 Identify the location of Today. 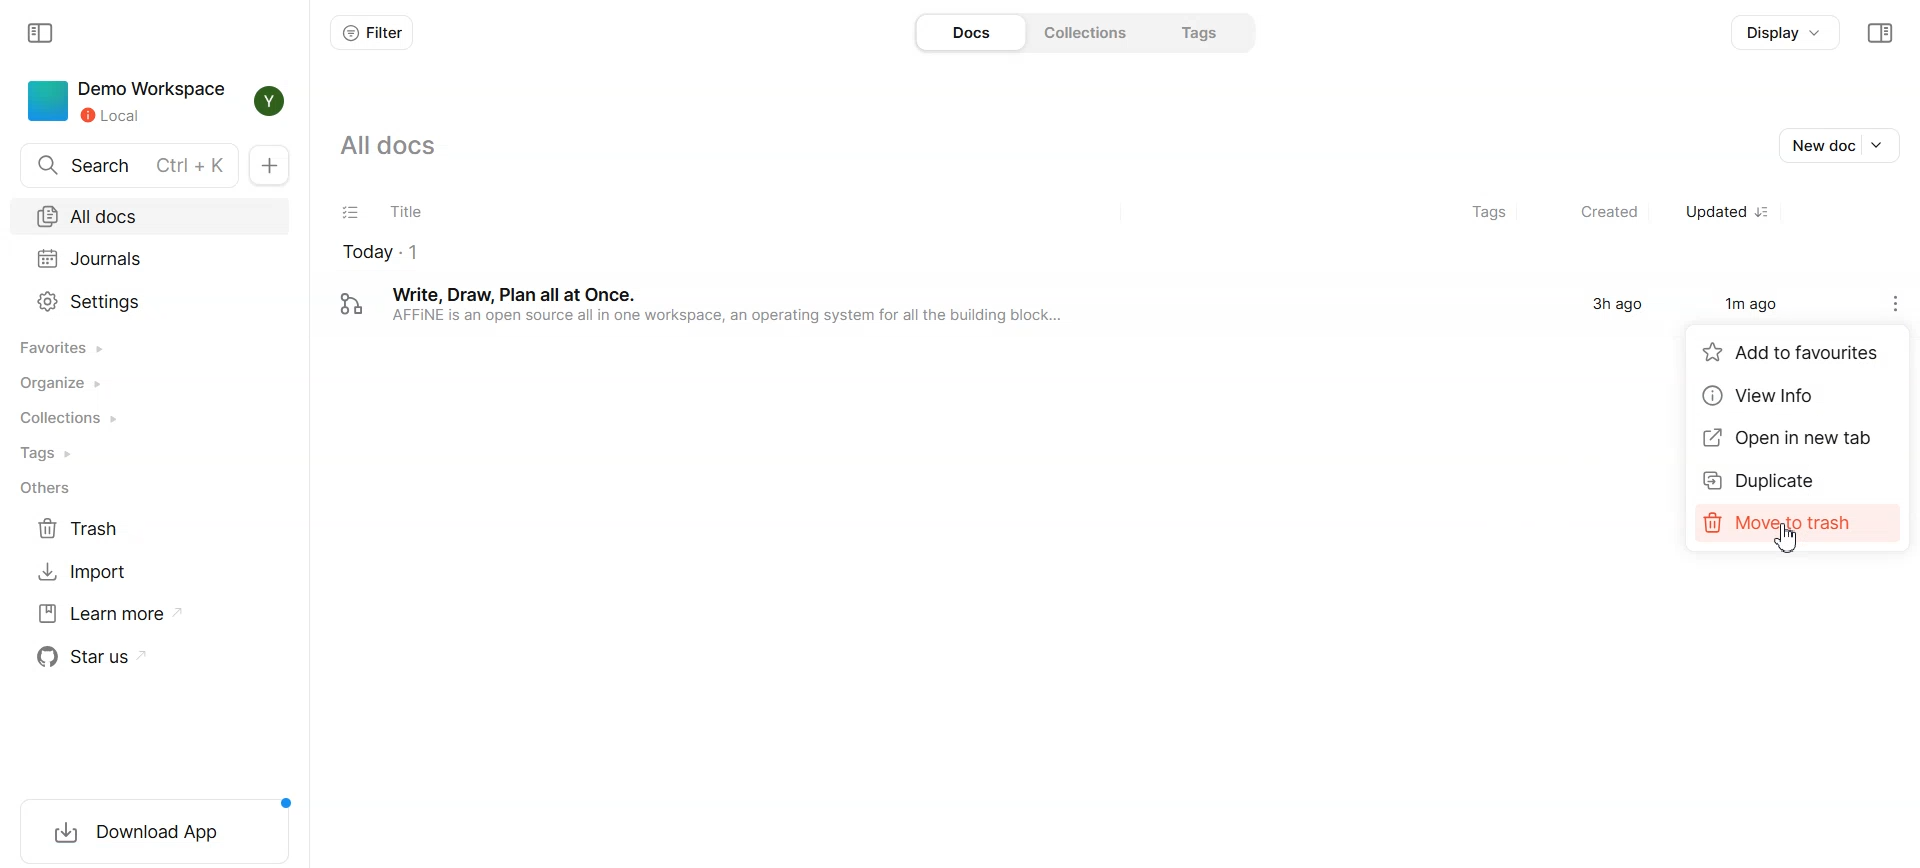
(776, 251).